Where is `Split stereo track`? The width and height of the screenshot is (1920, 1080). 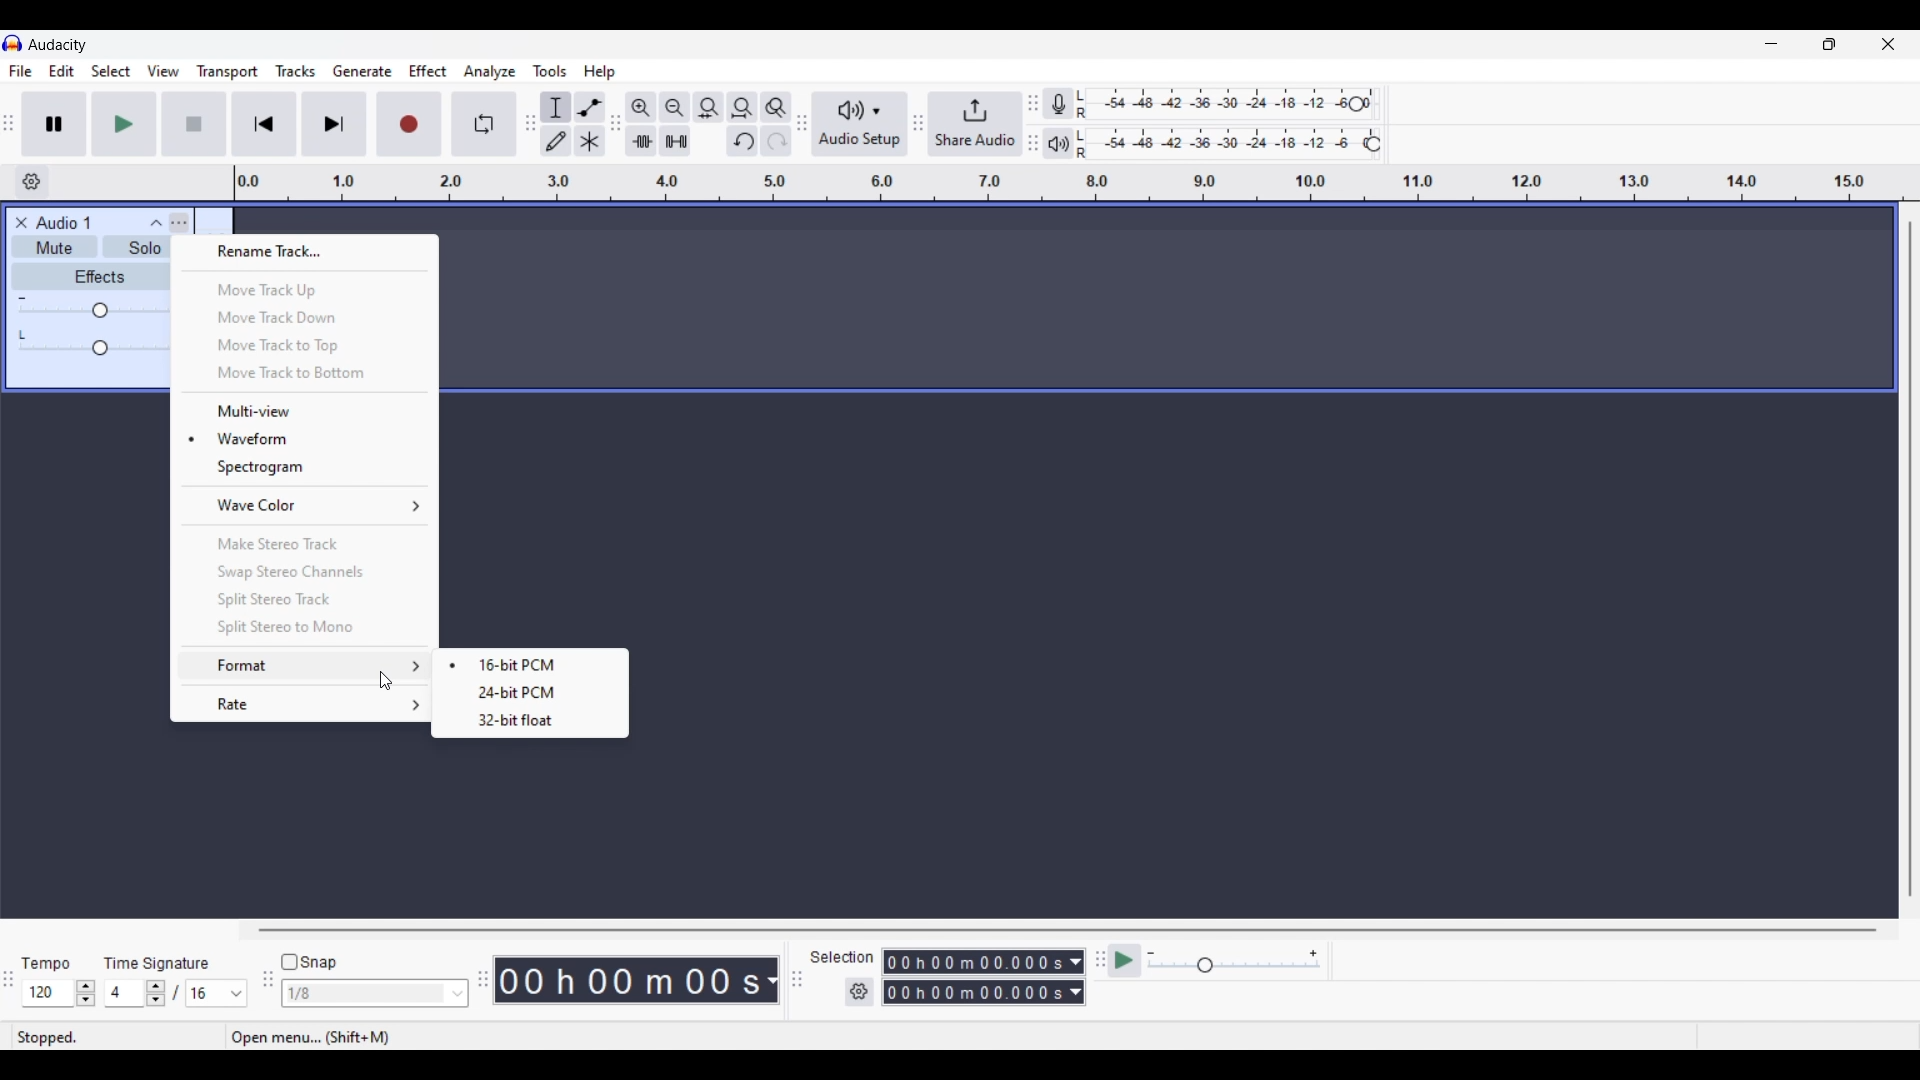 Split stereo track is located at coordinates (304, 599).